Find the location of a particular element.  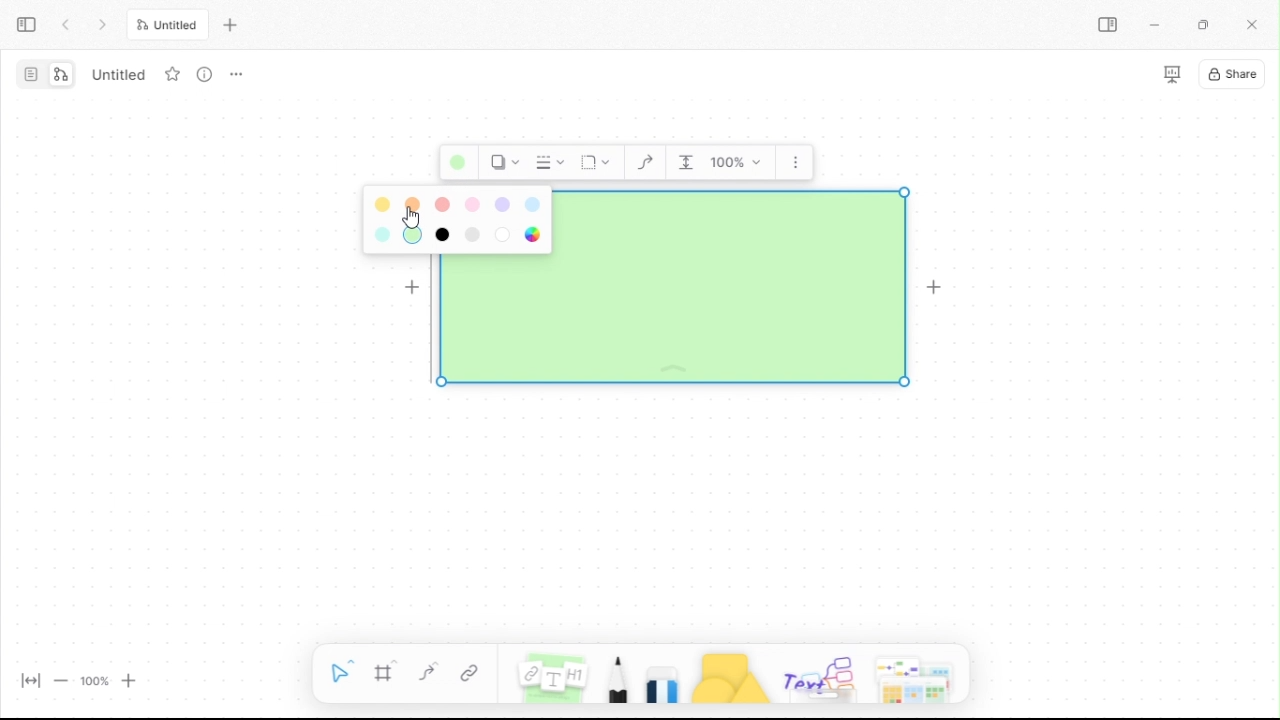

More options is located at coordinates (796, 162).